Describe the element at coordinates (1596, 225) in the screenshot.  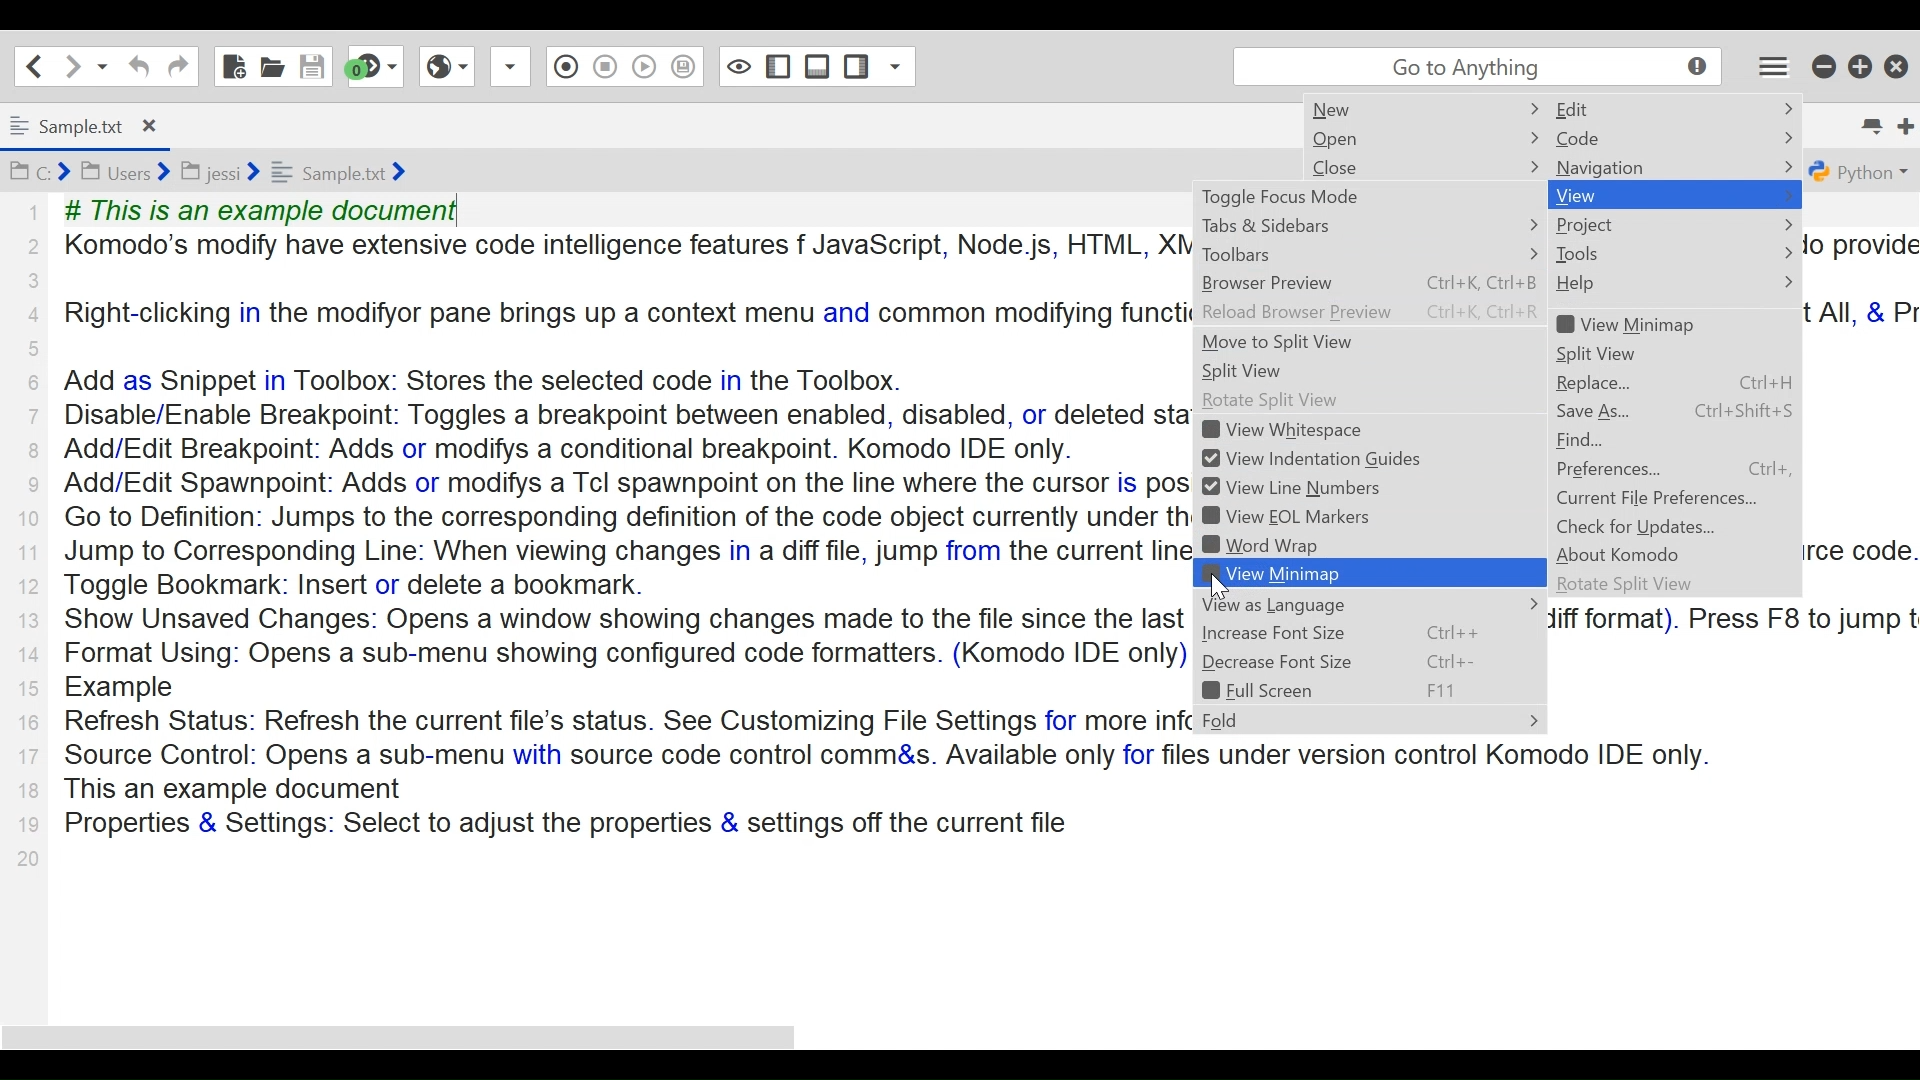
I see `Project` at that location.